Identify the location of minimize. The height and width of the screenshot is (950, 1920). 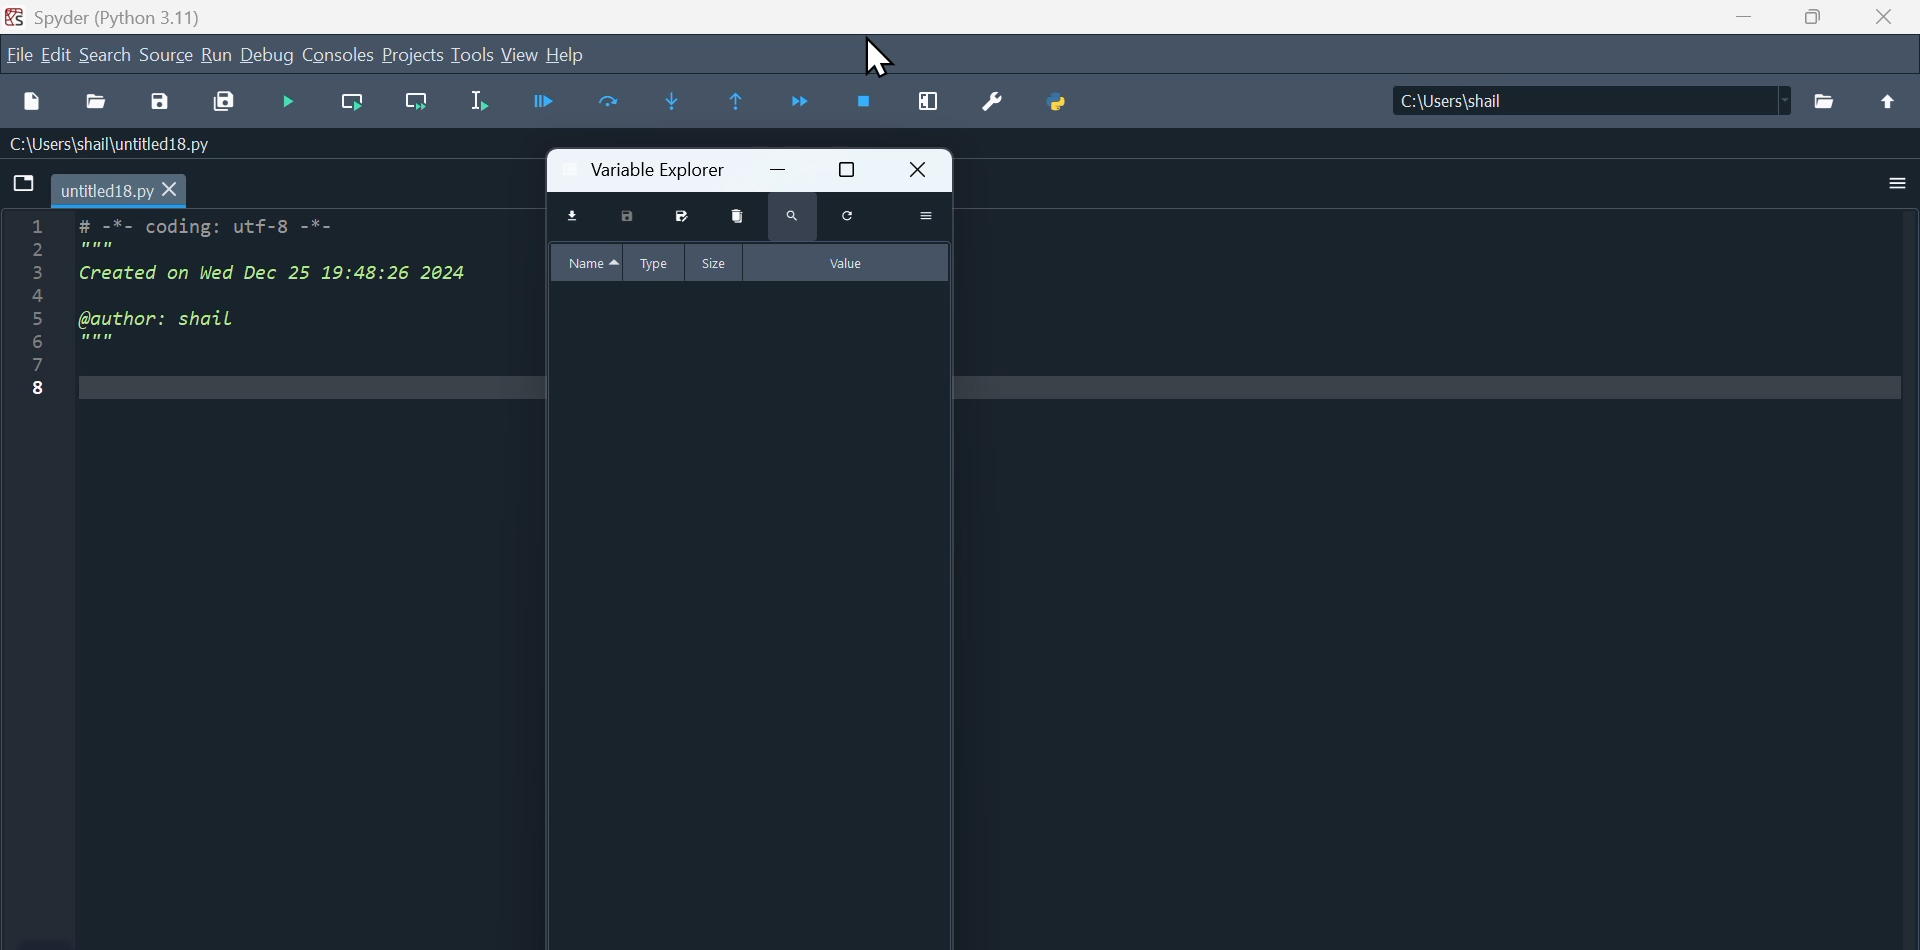
(778, 171).